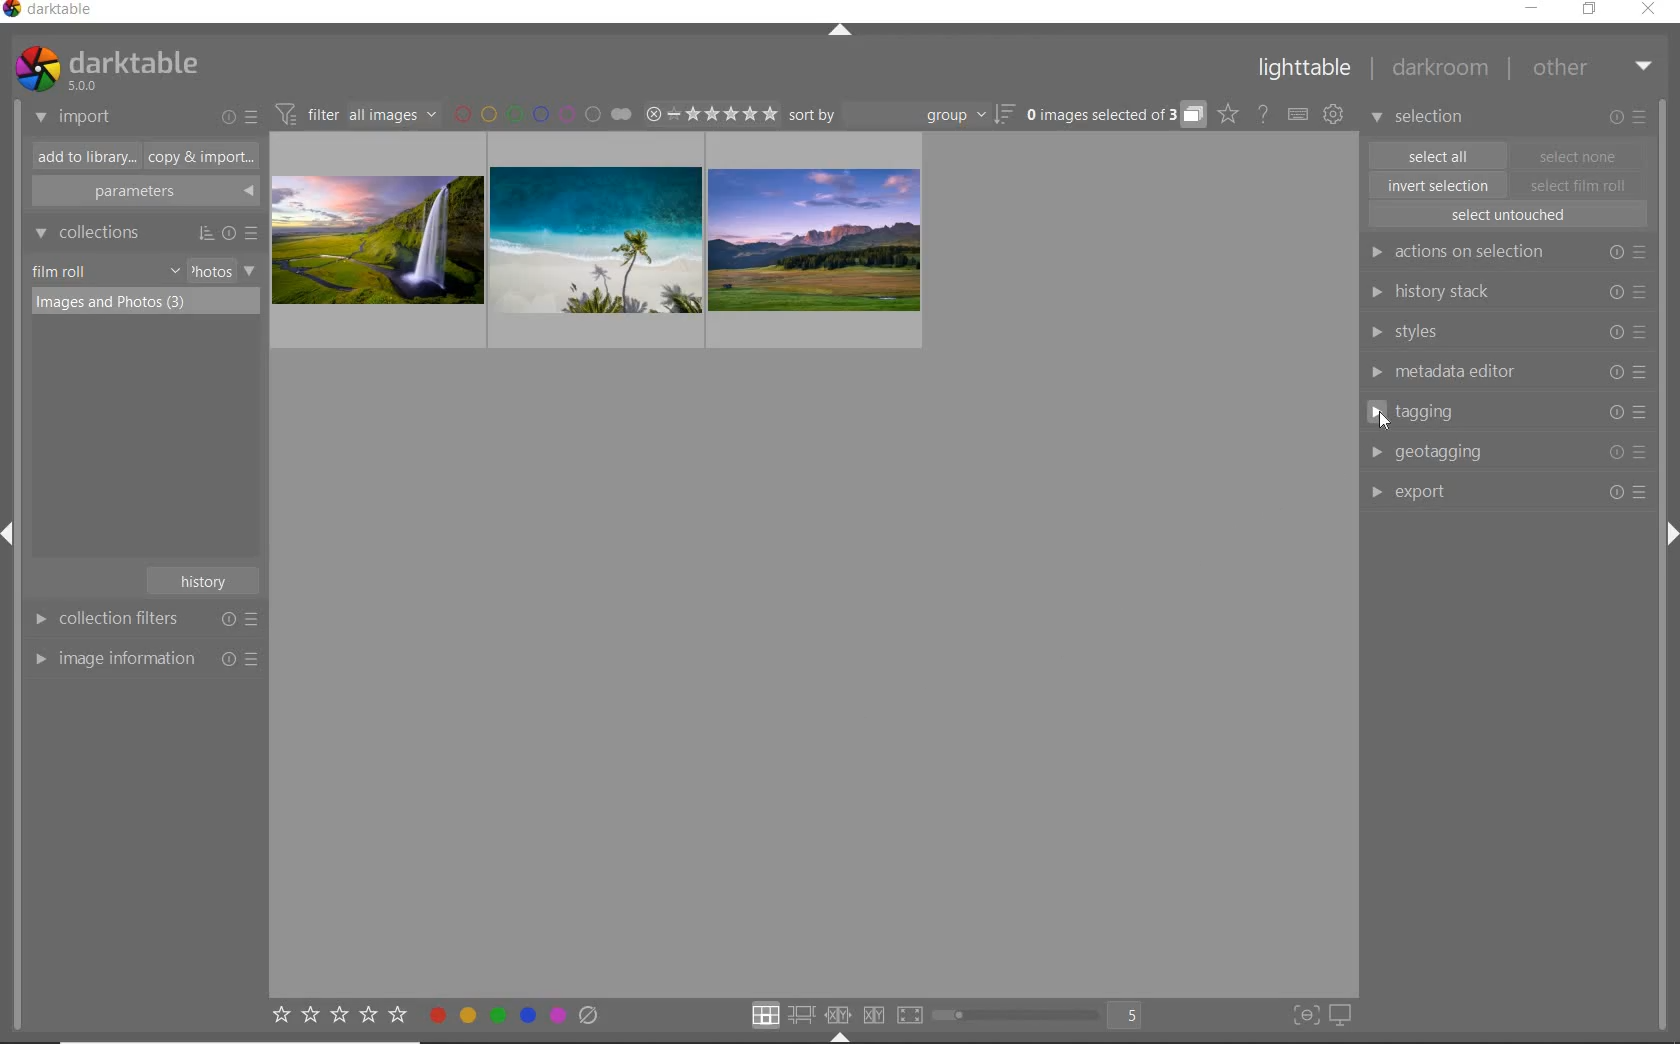 The image size is (1680, 1044). I want to click on range ratings of selected images, so click(711, 111).